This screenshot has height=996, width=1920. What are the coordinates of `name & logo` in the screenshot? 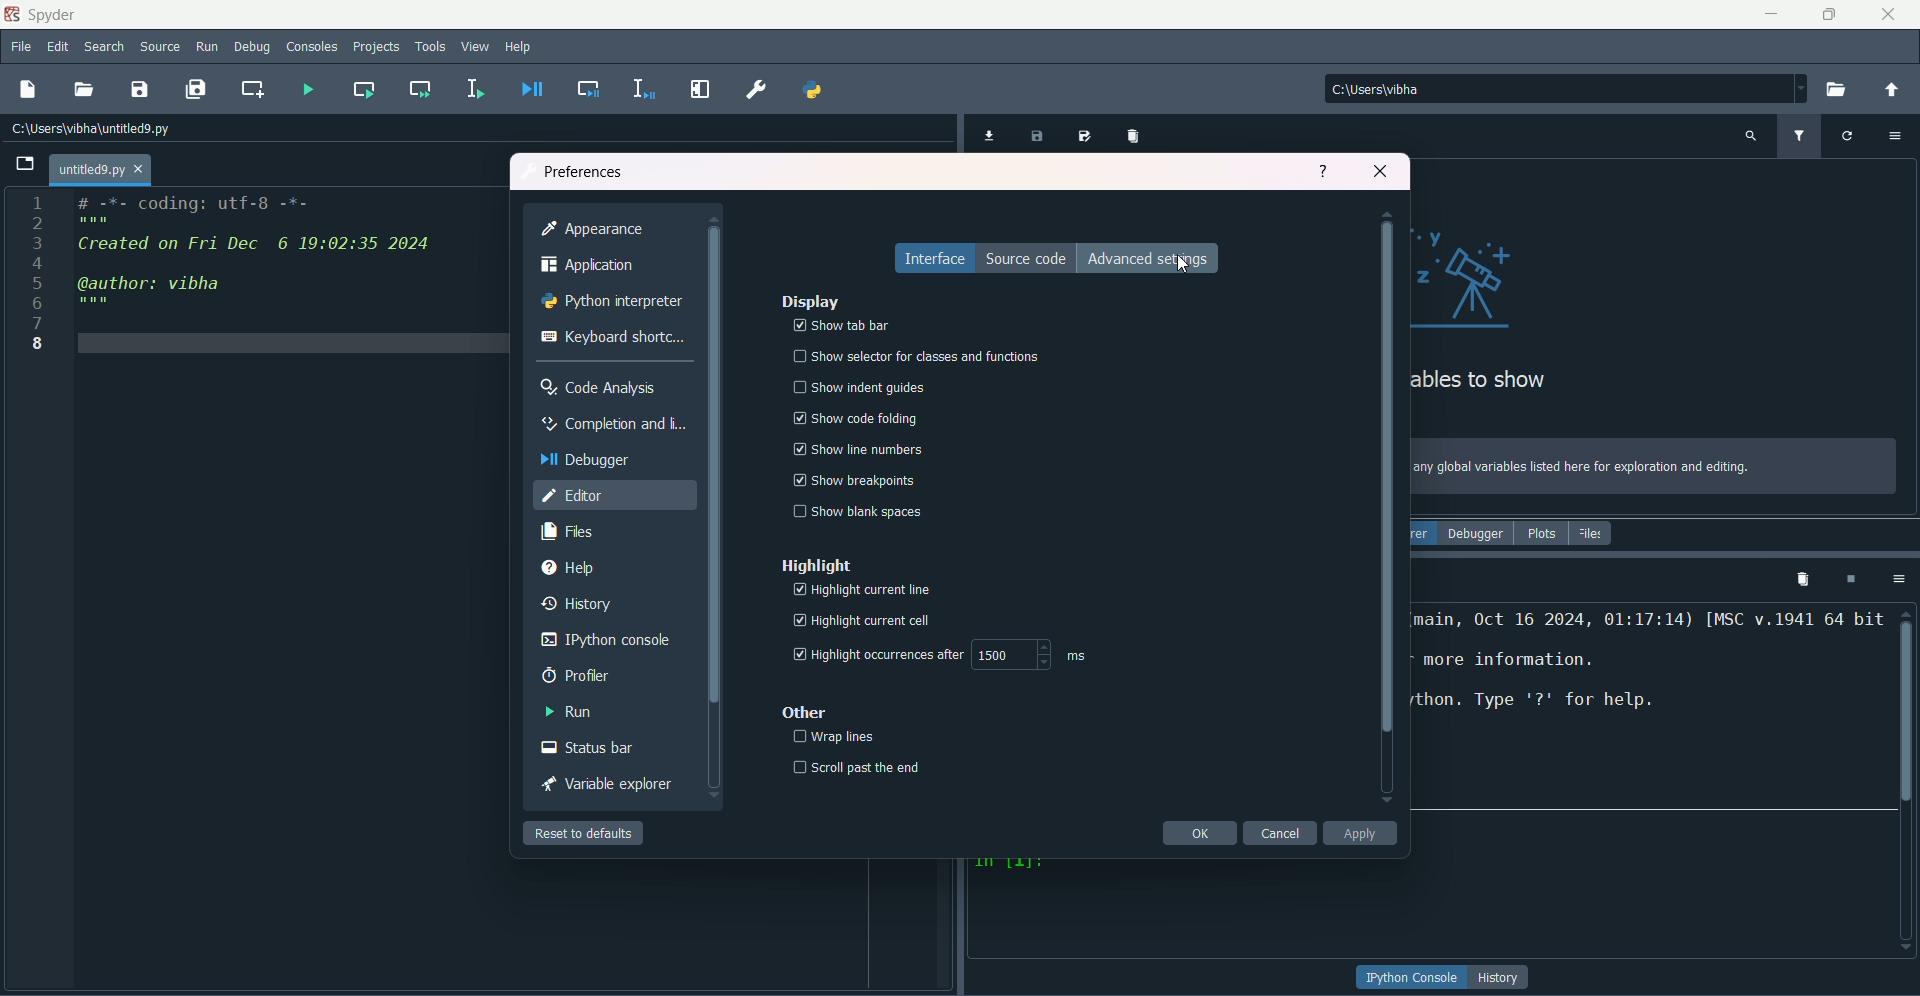 It's located at (42, 14).